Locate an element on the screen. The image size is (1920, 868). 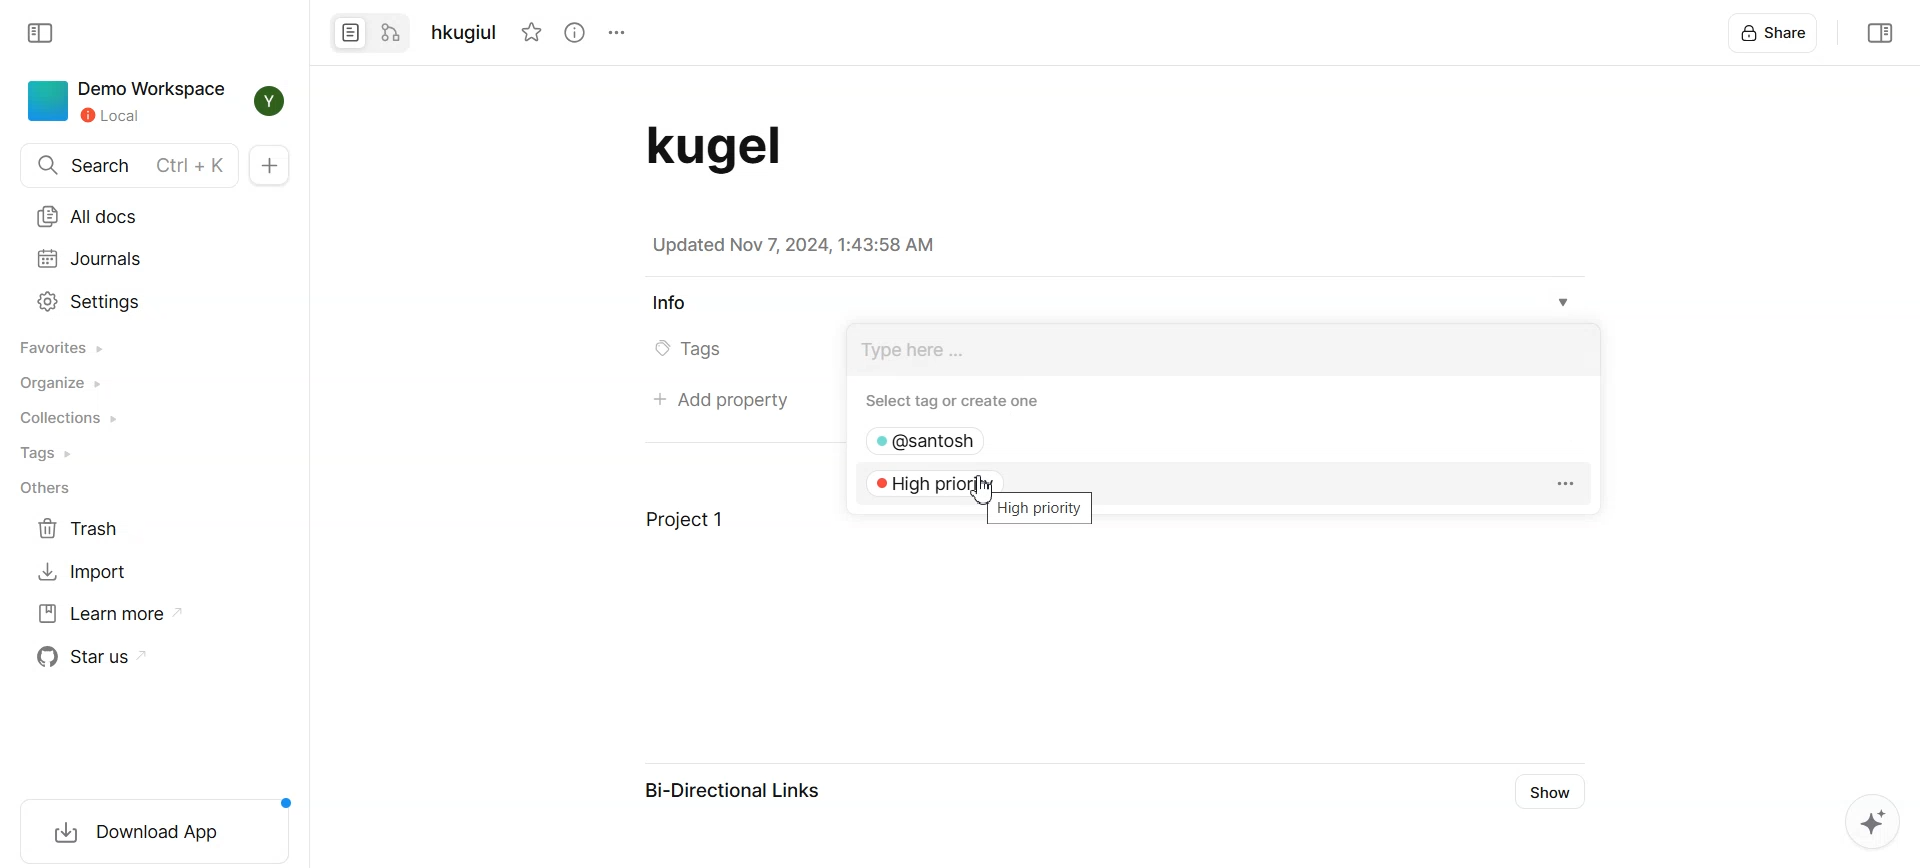
Demo Workspace Local is located at coordinates (153, 100).